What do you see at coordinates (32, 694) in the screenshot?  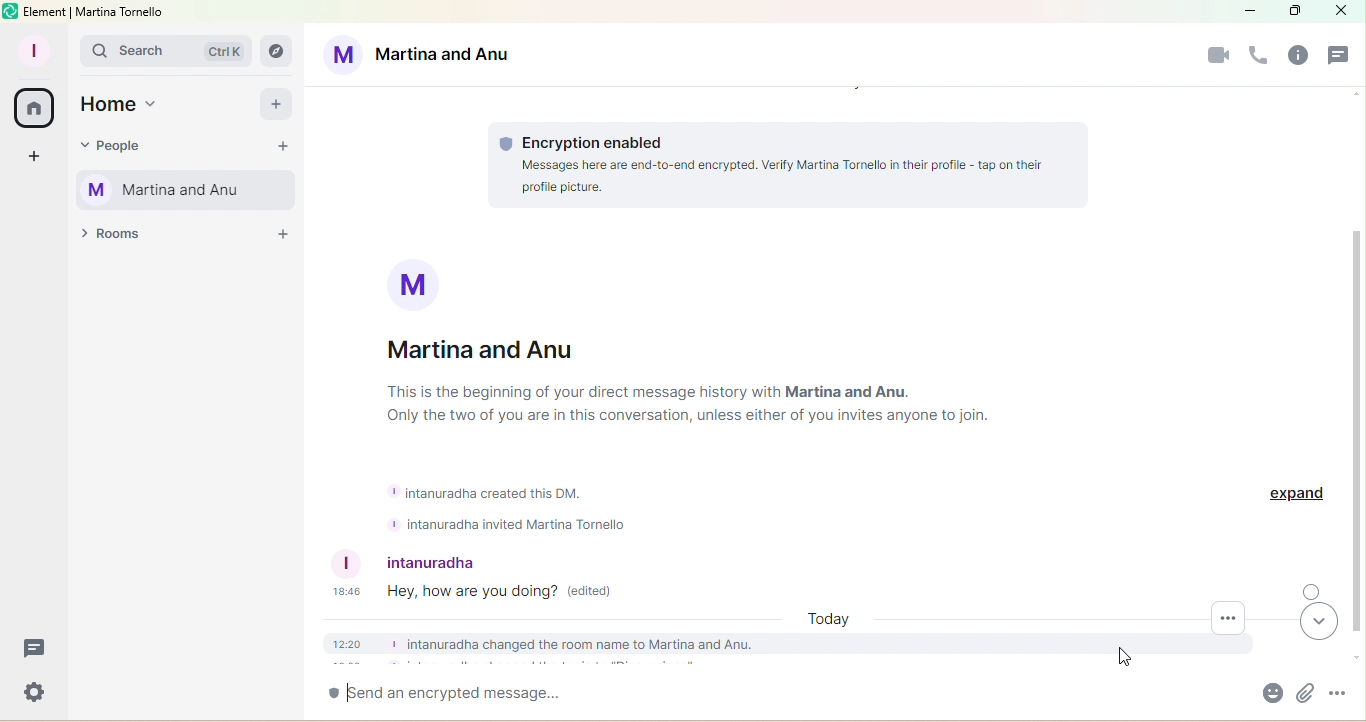 I see `Settings` at bounding box center [32, 694].